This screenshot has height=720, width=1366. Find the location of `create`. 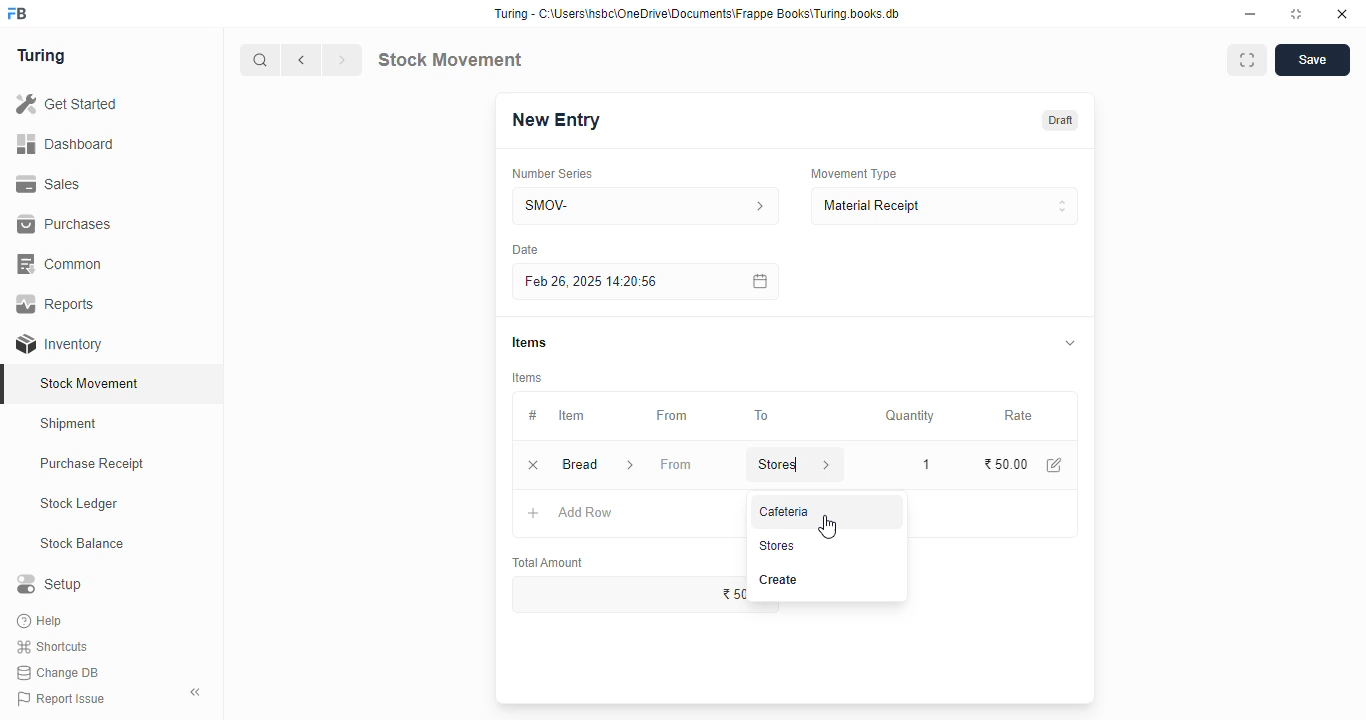

create is located at coordinates (780, 581).